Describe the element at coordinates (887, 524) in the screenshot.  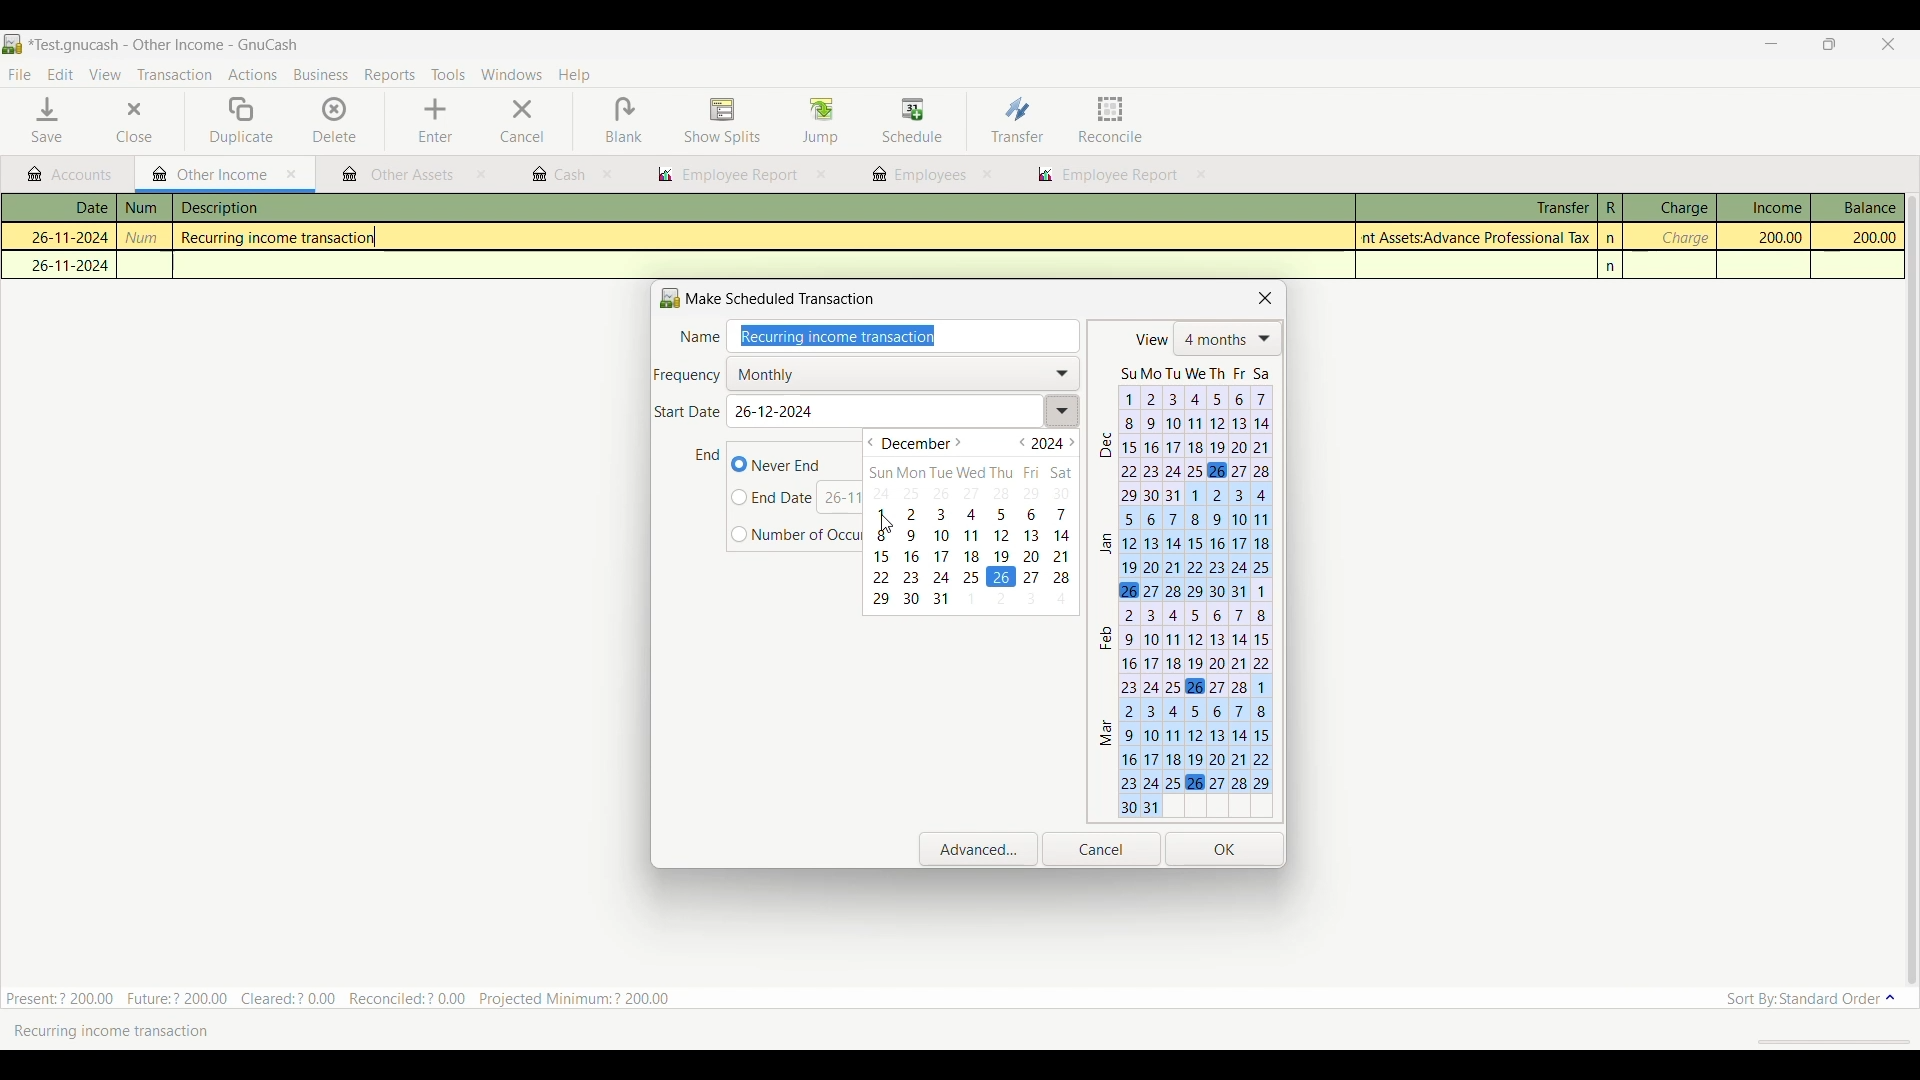
I see `cursor` at that location.